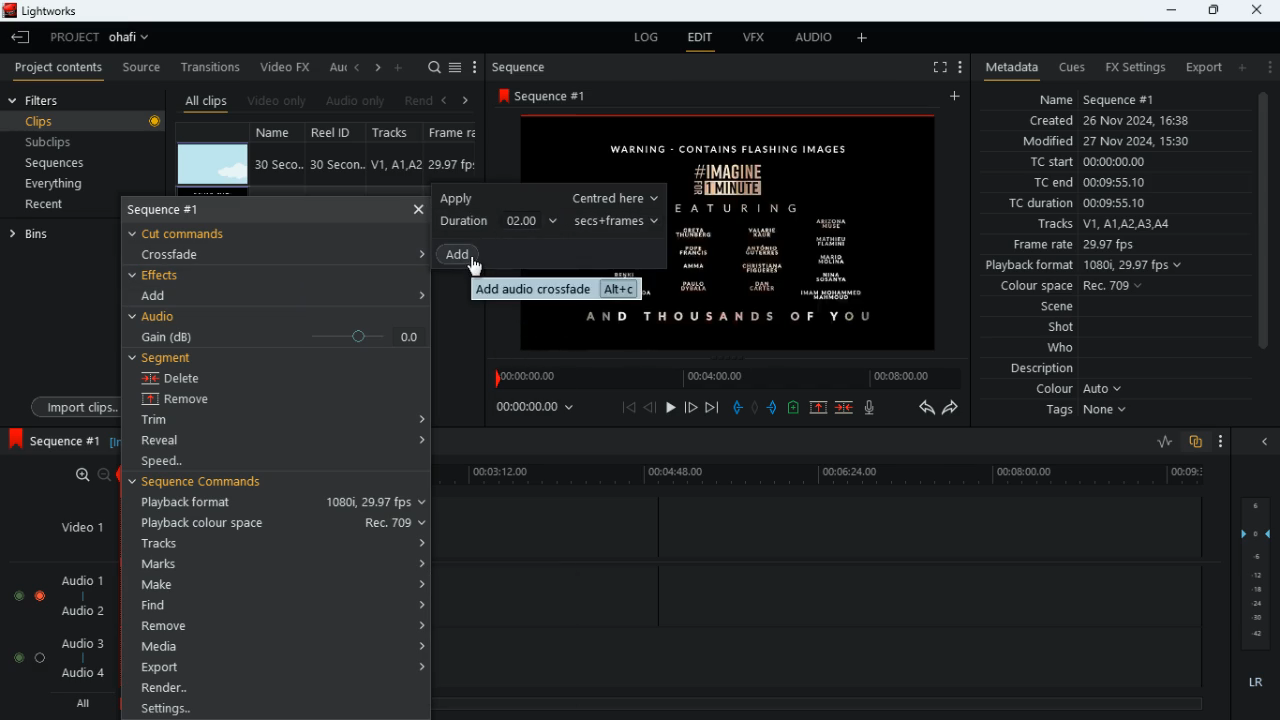 This screenshot has width=1280, height=720. What do you see at coordinates (86, 122) in the screenshot?
I see `clips` at bounding box center [86, 122].